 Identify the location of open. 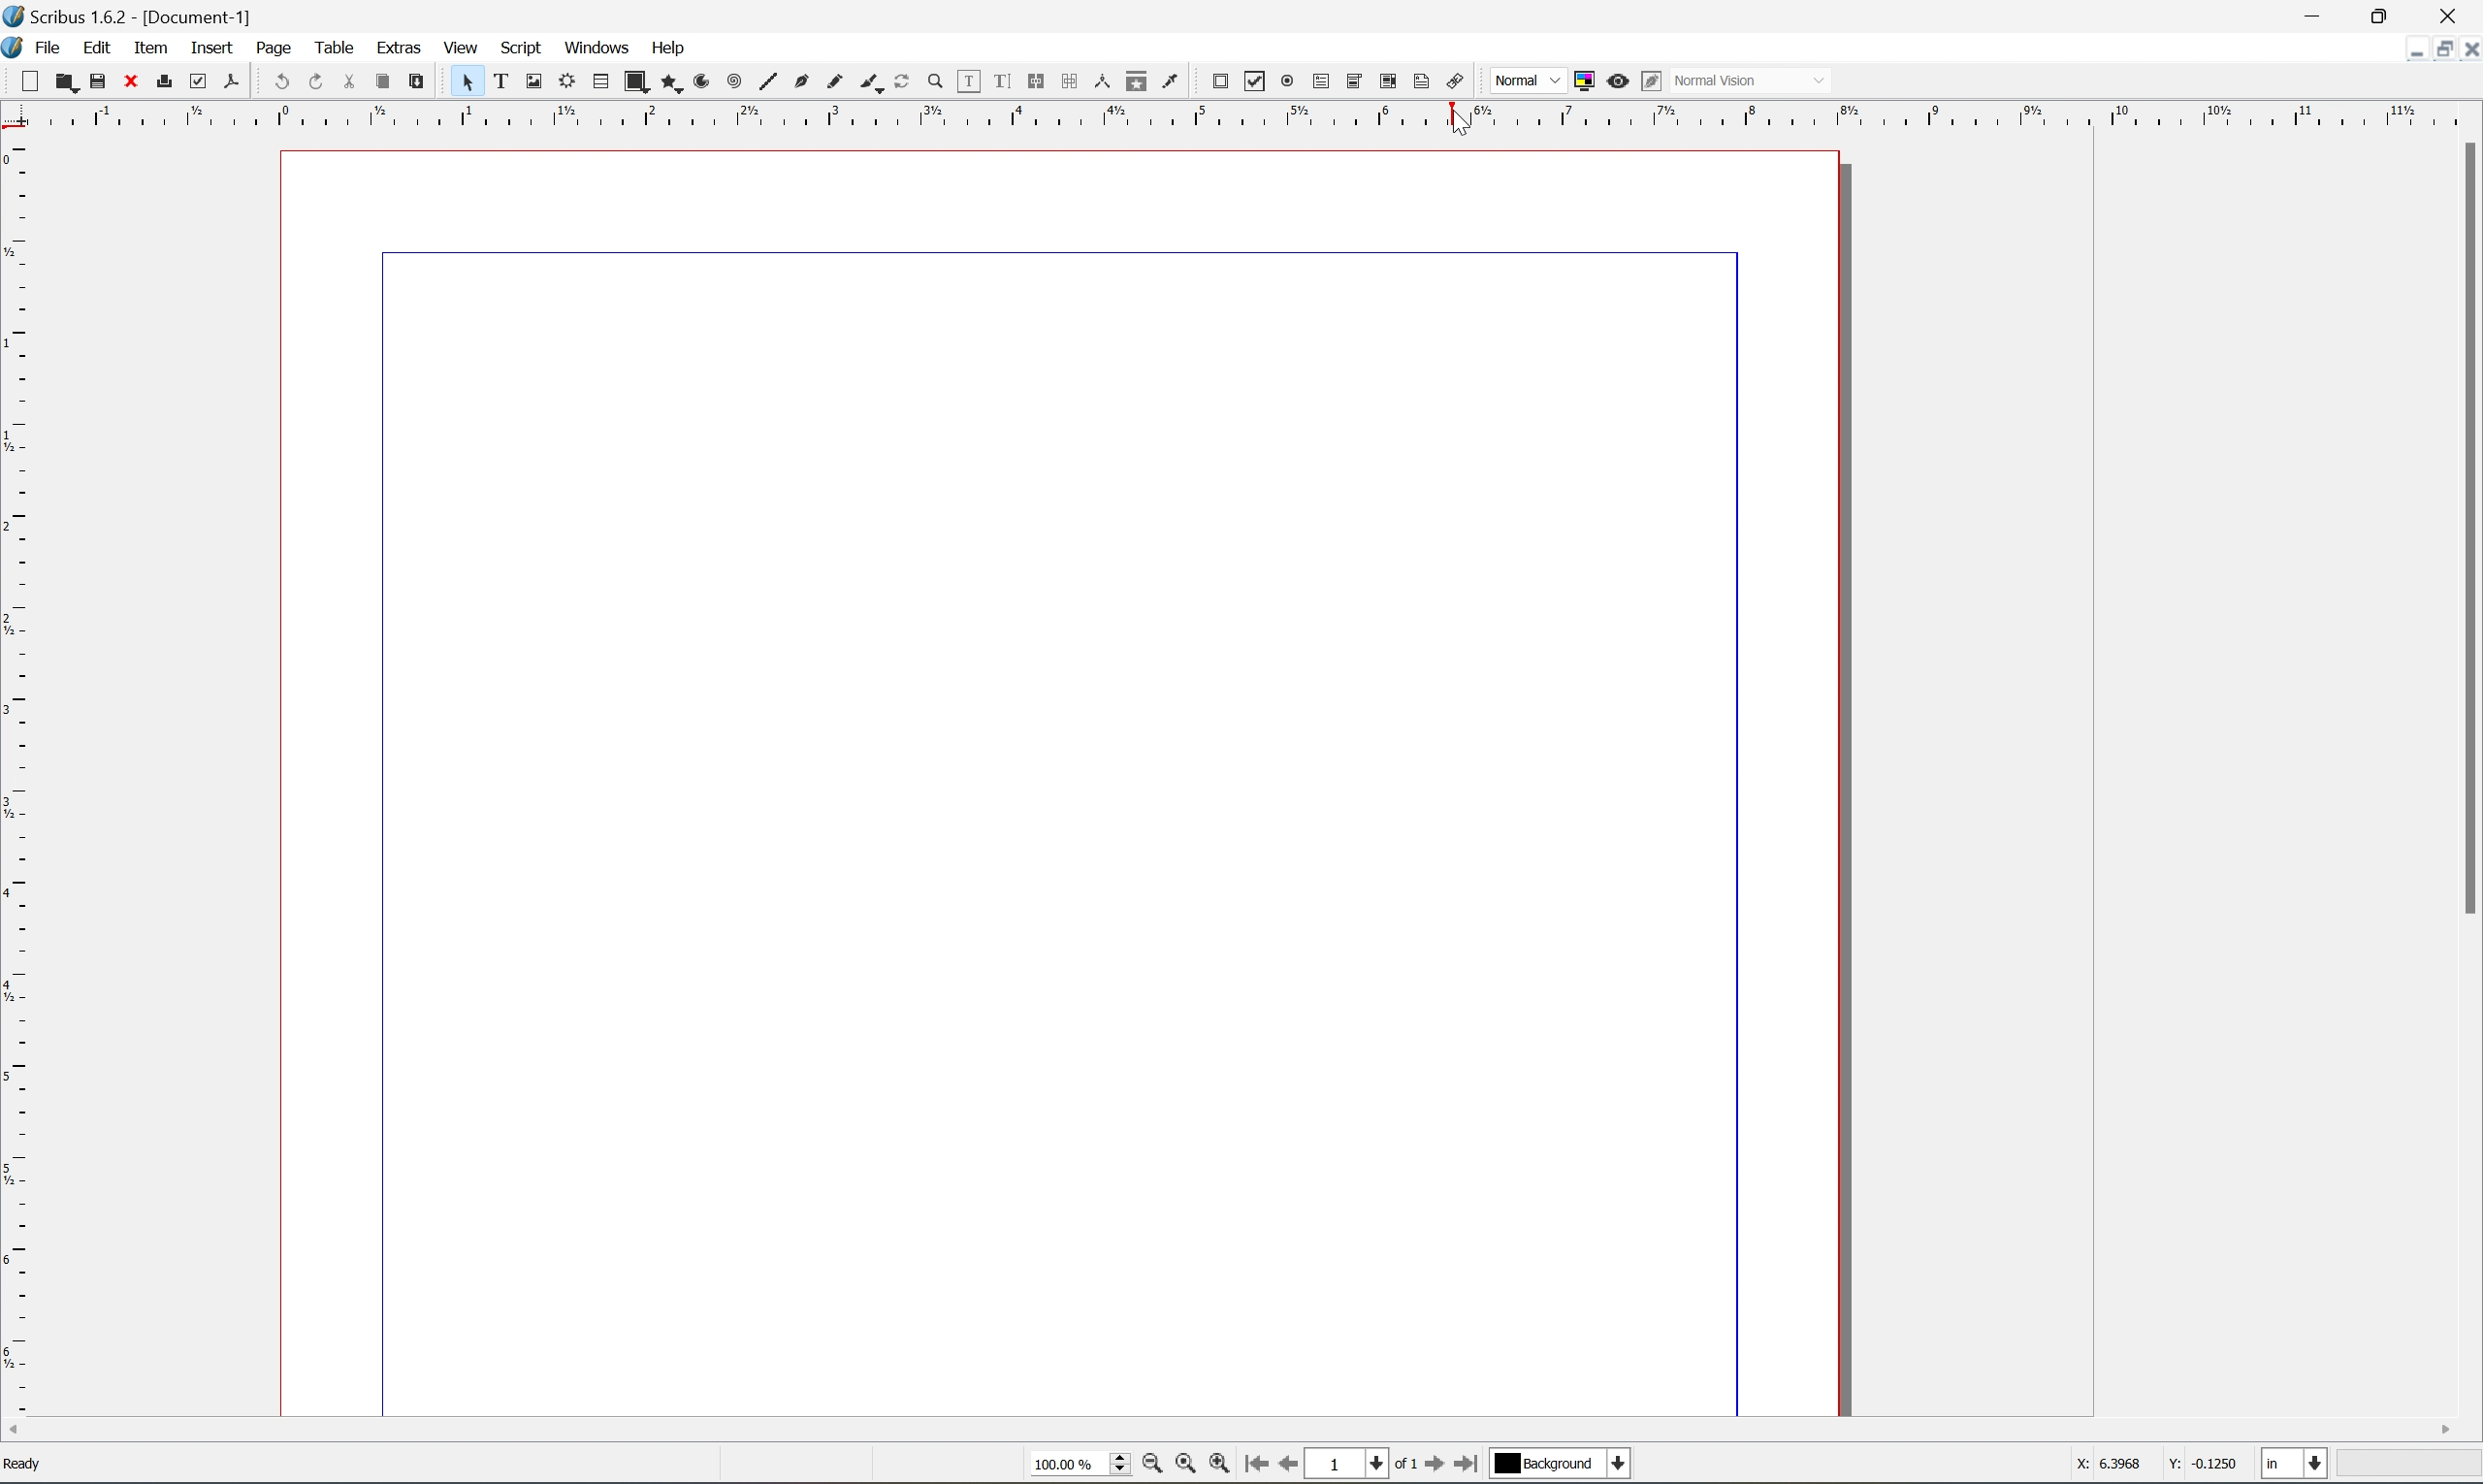
(65, 81).